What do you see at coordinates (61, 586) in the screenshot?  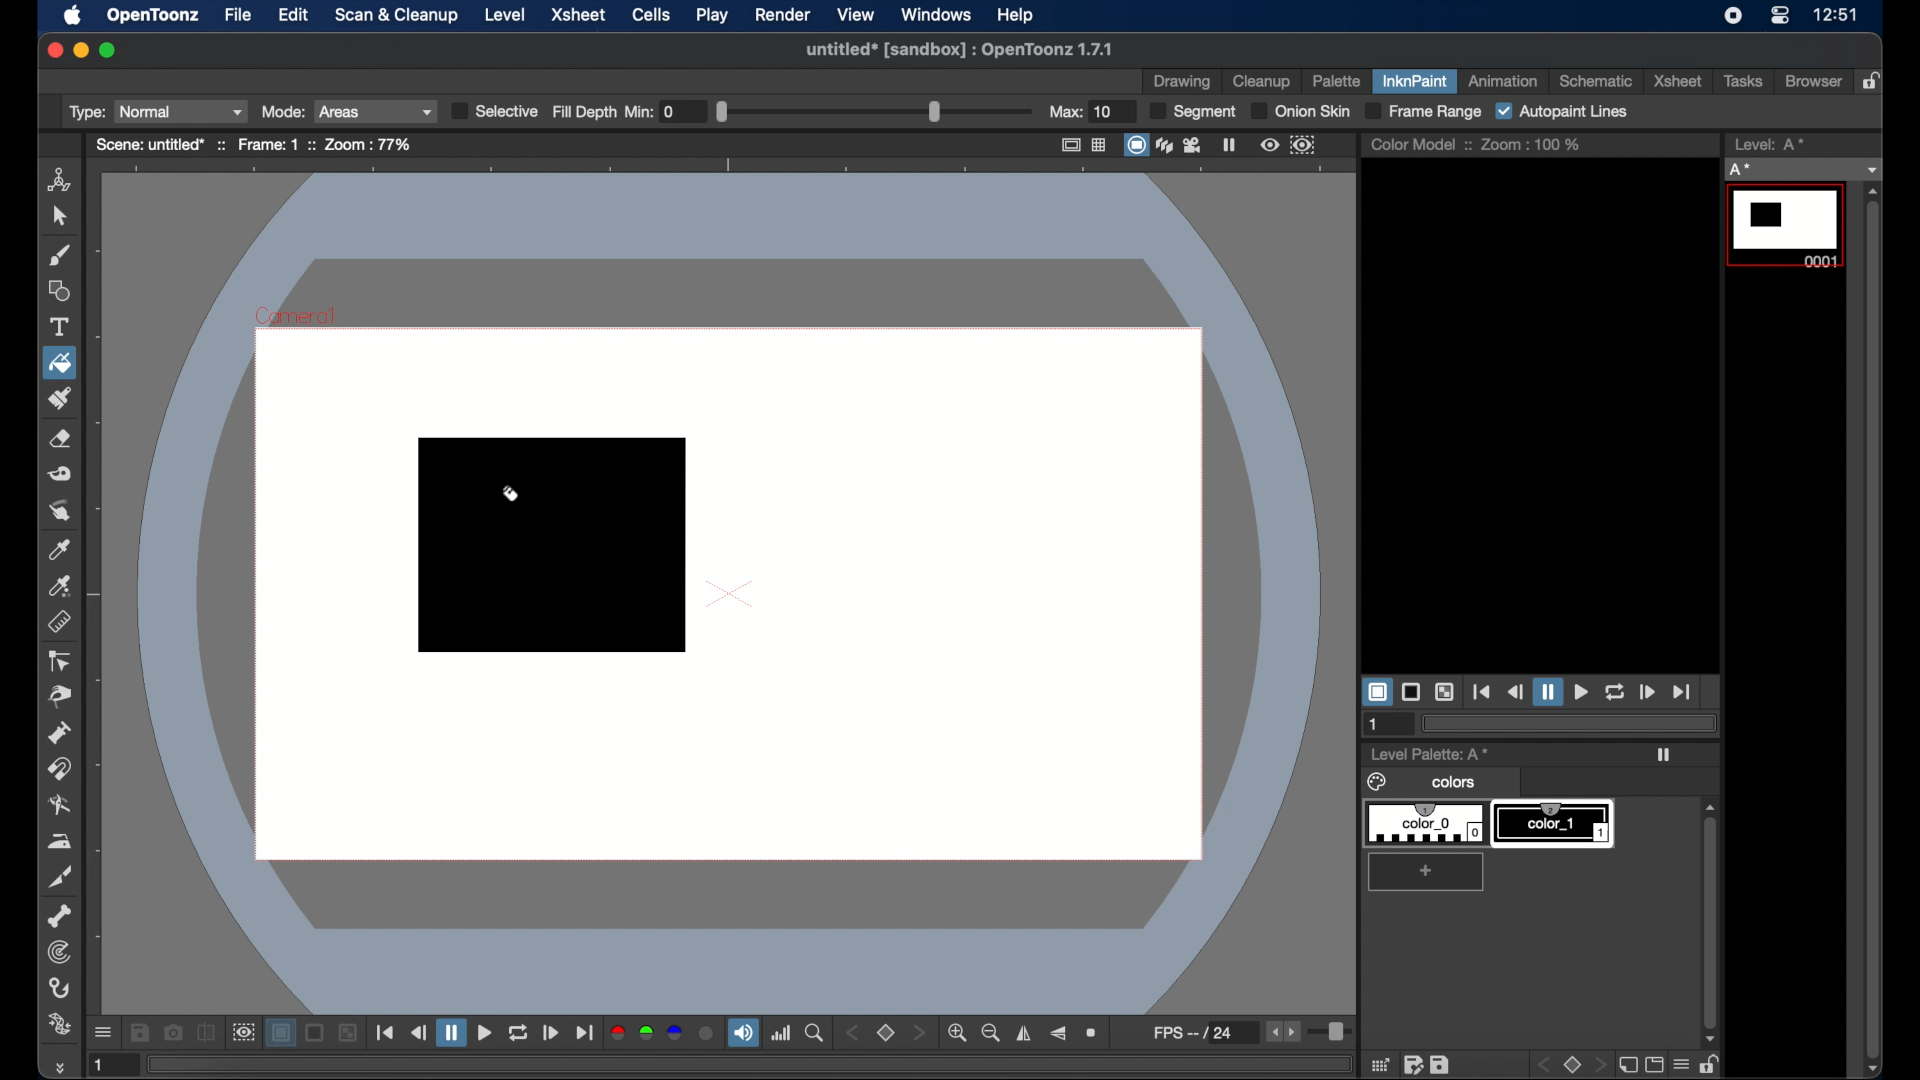 I see `picker tool` at bounding box center [61, 586].